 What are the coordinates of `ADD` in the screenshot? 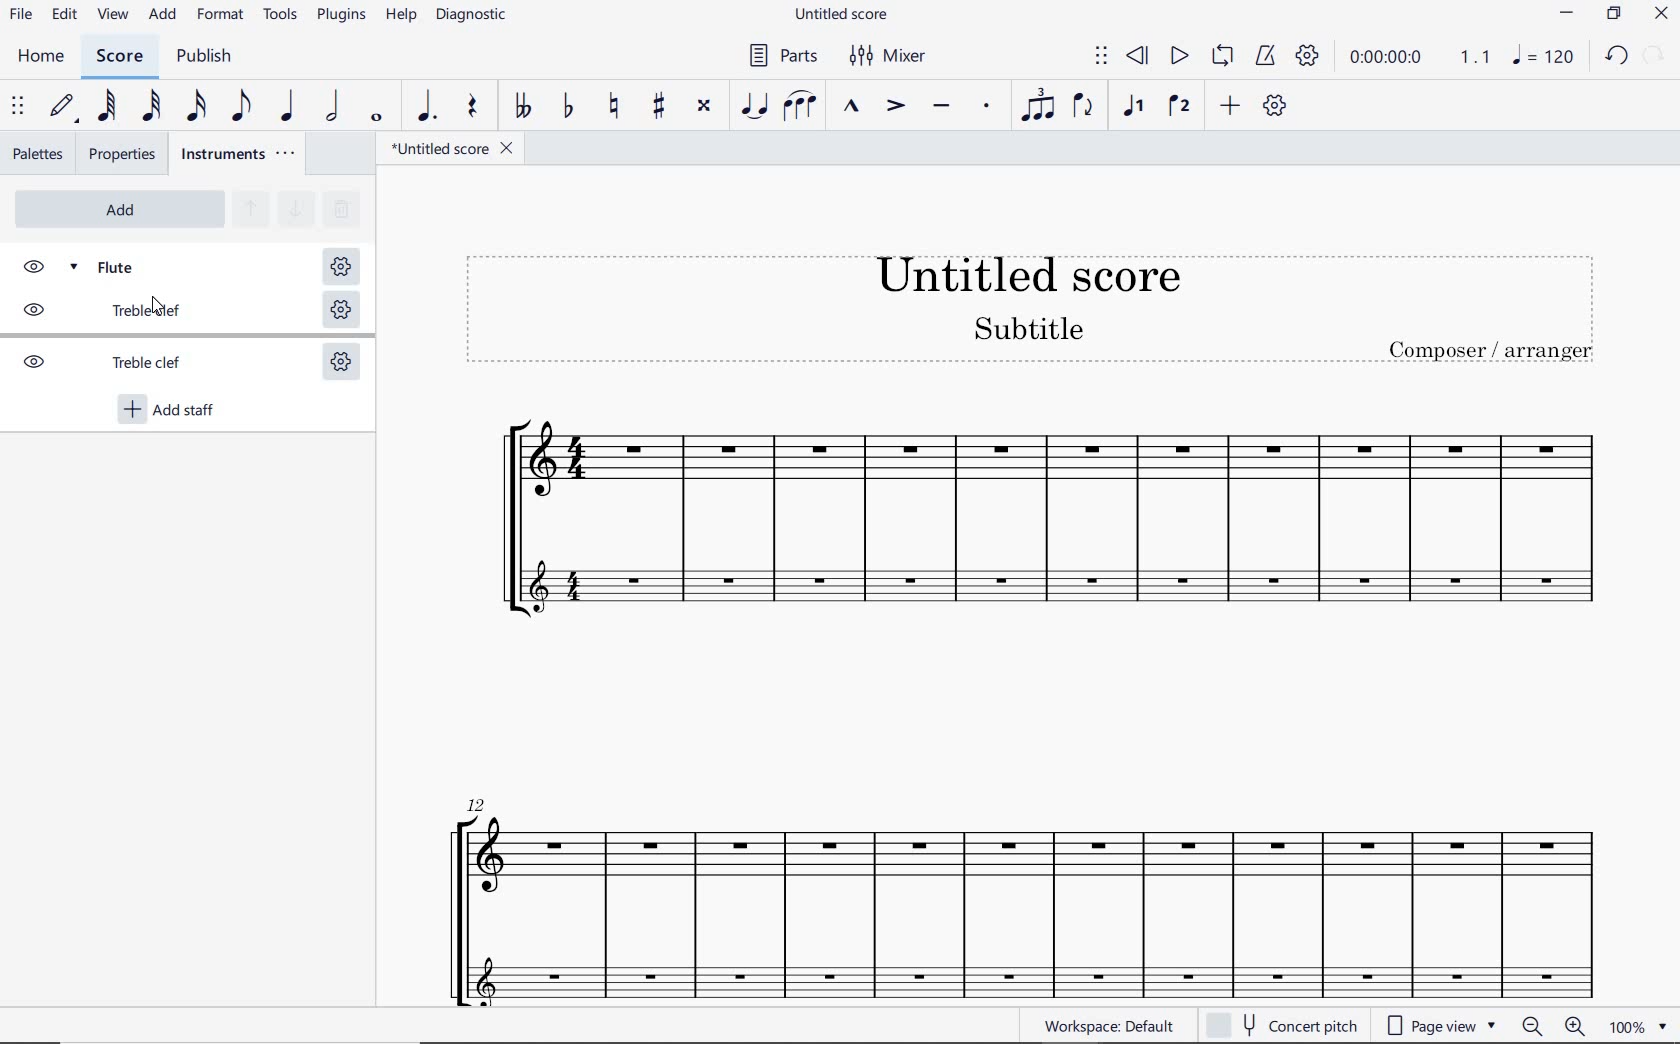 It's located at (162, 17).